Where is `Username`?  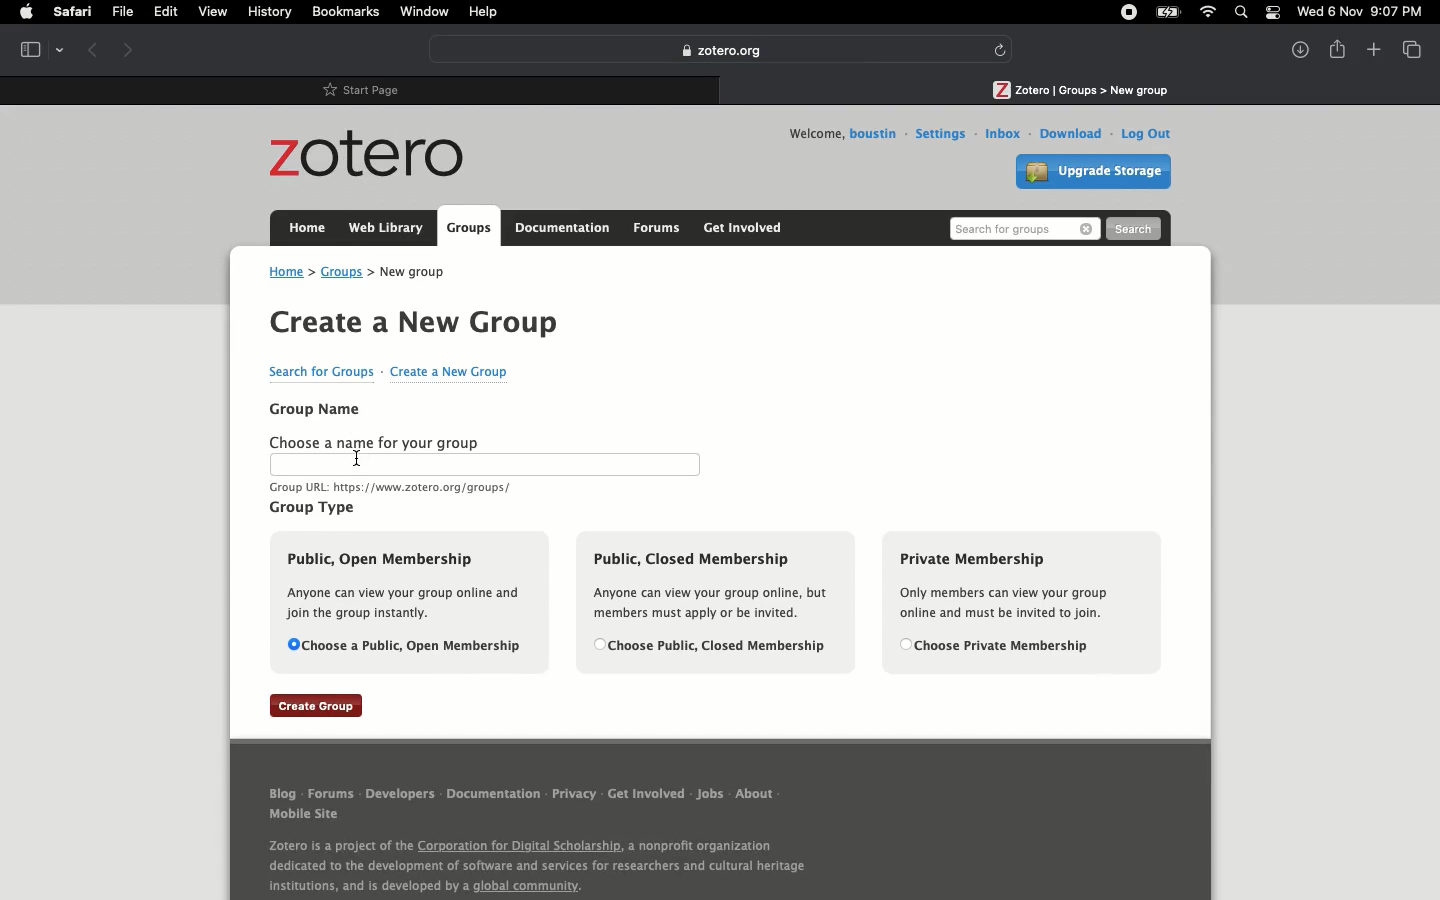
Username is located at coordinates (875, 134).